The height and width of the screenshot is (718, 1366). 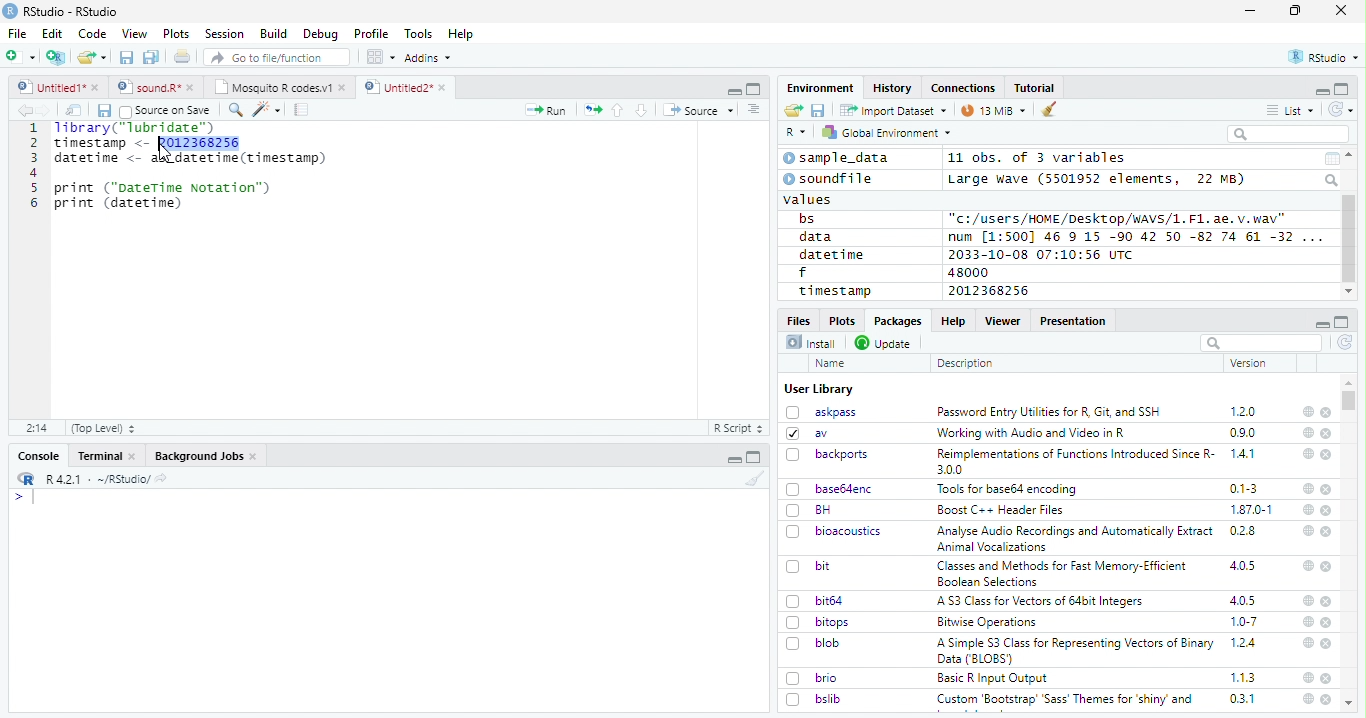 I want to click on Show in new window, so click(x=76, y=110).